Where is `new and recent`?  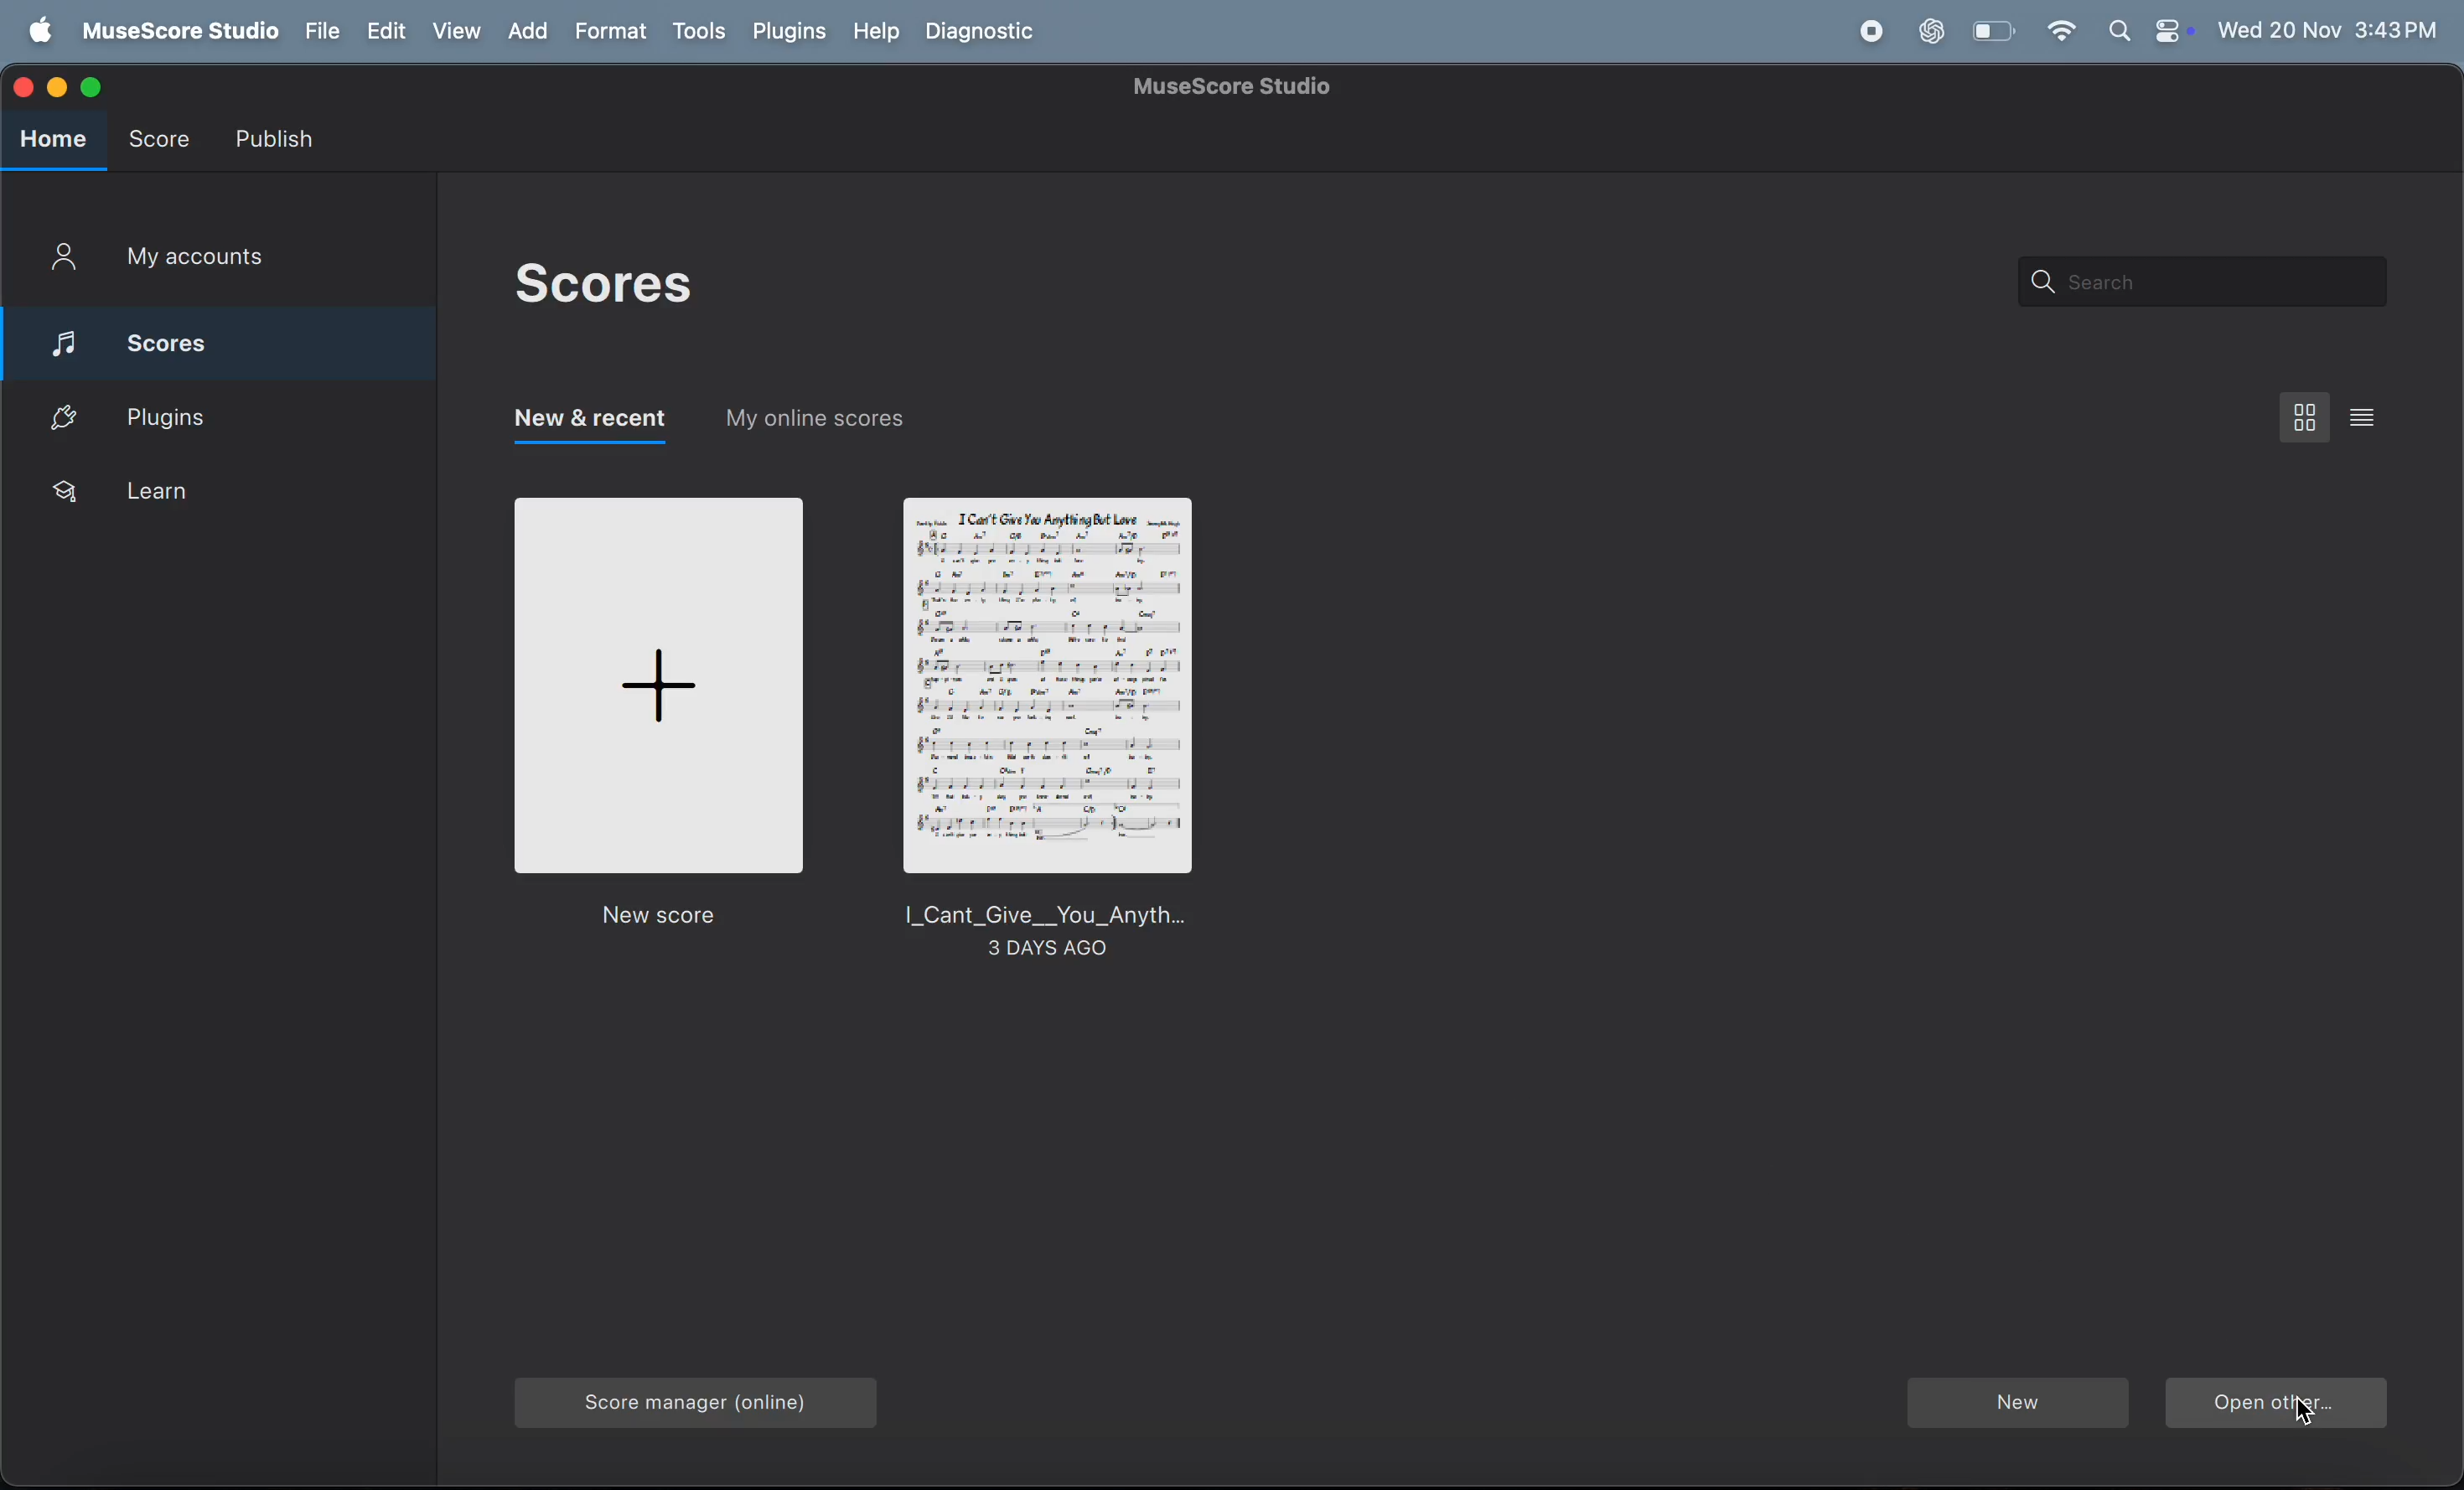 new and recent is located at coordinates (590, 427).